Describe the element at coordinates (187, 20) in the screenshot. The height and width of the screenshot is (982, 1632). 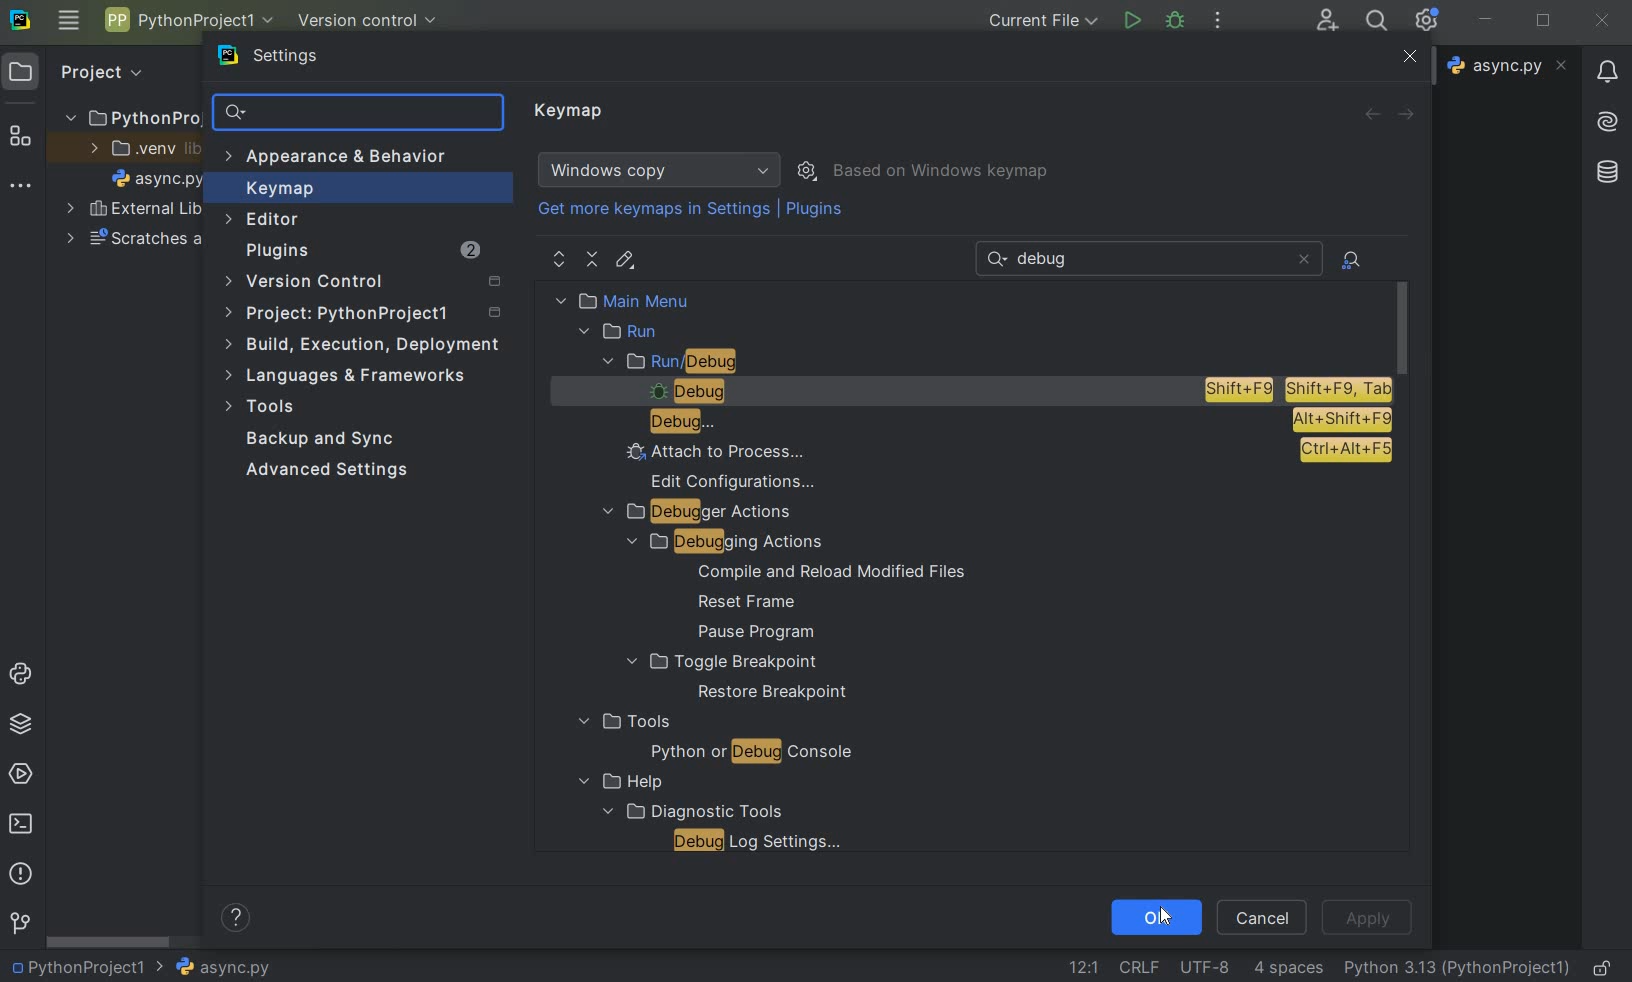
I see `project name` at that location.